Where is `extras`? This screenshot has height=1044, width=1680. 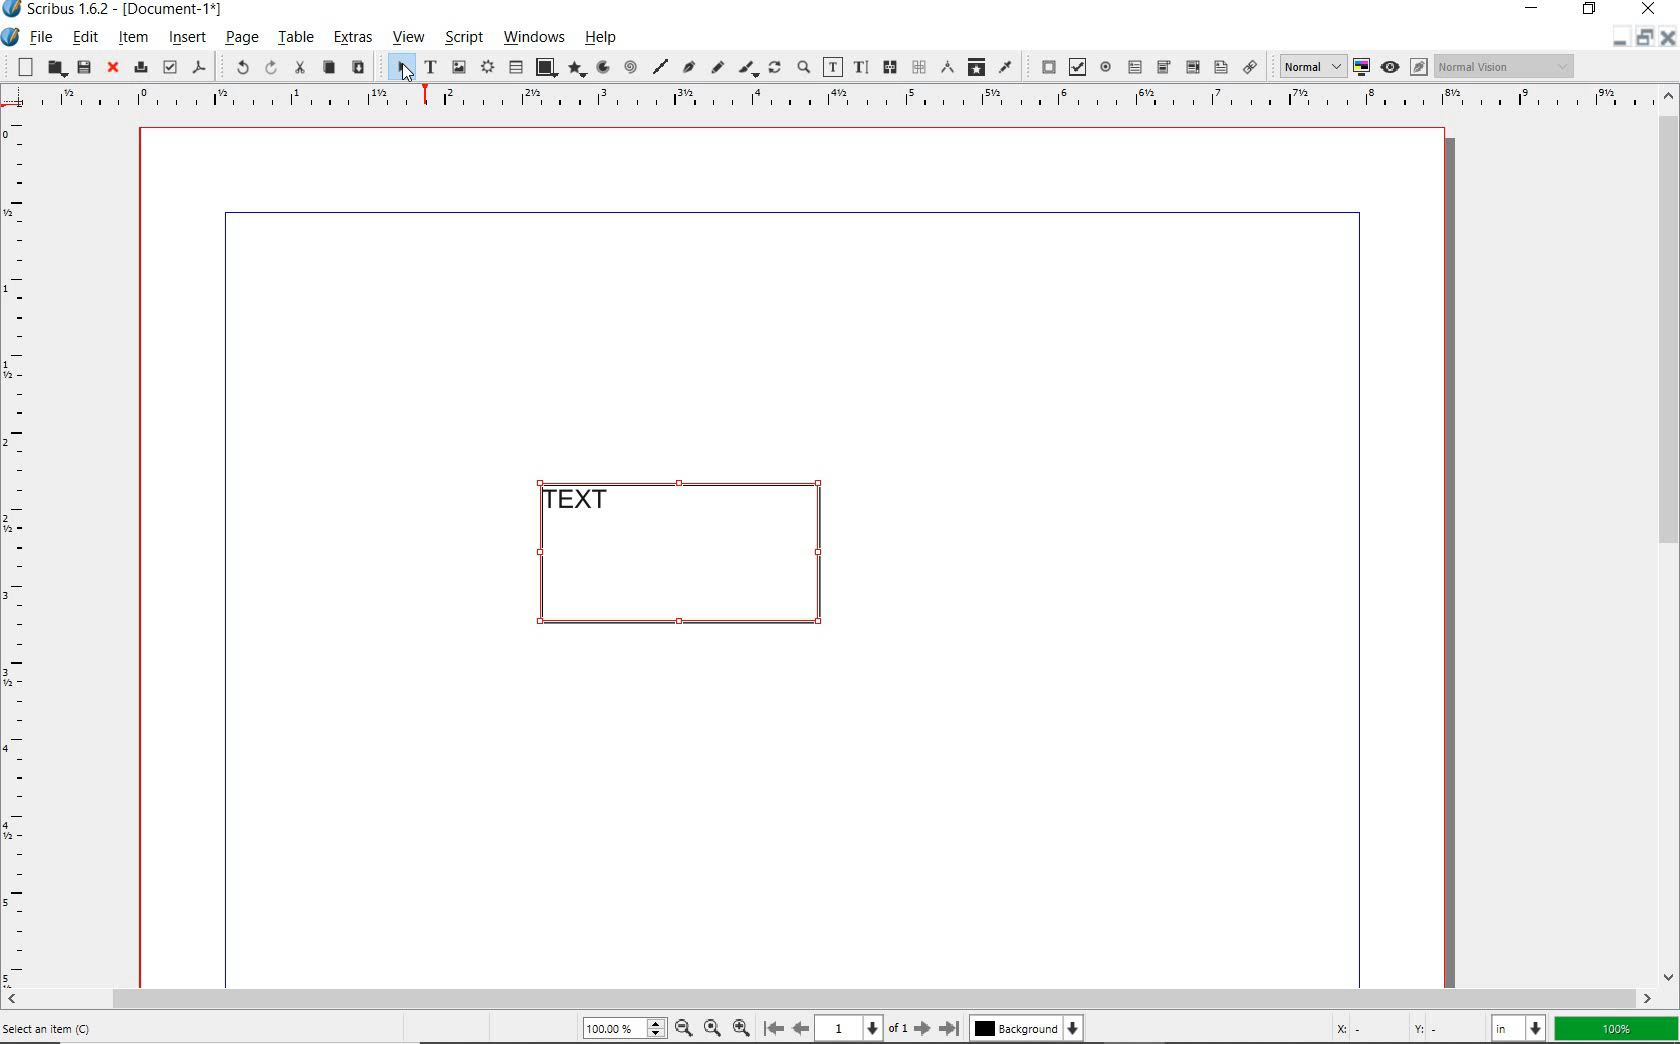 extras is located at coordinates (355, 39).